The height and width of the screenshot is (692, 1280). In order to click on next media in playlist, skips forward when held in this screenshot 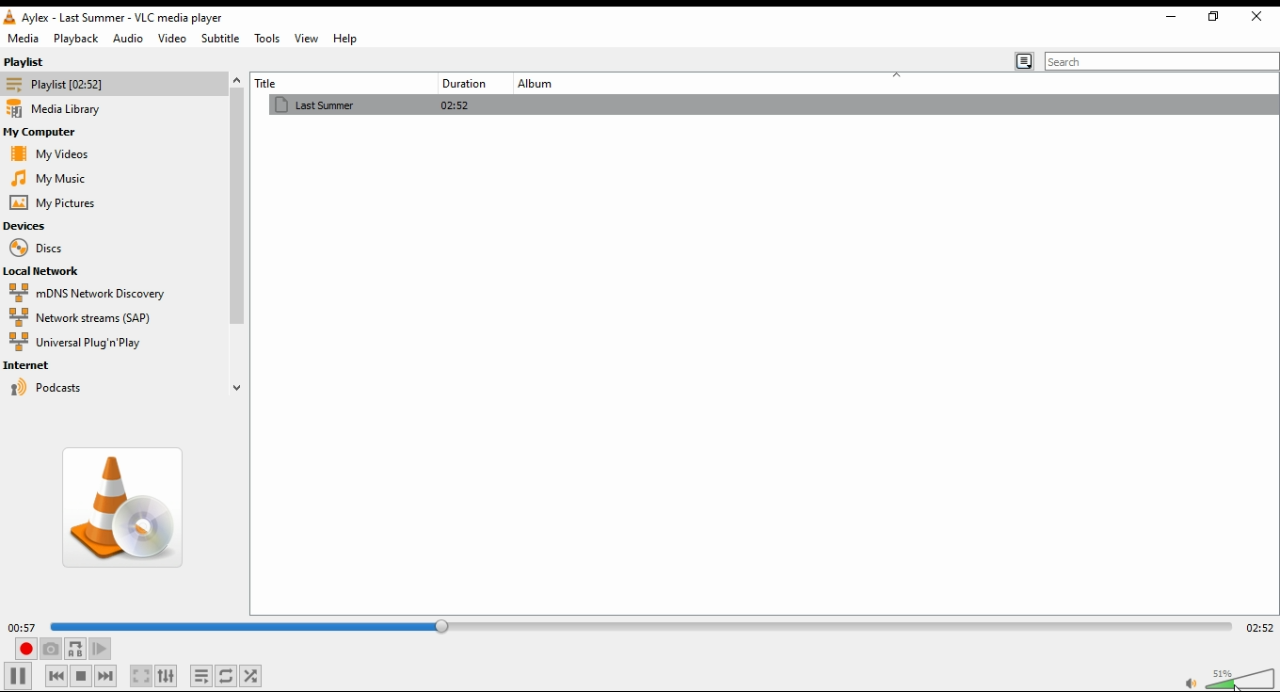, I will do `click(106, 676)`.